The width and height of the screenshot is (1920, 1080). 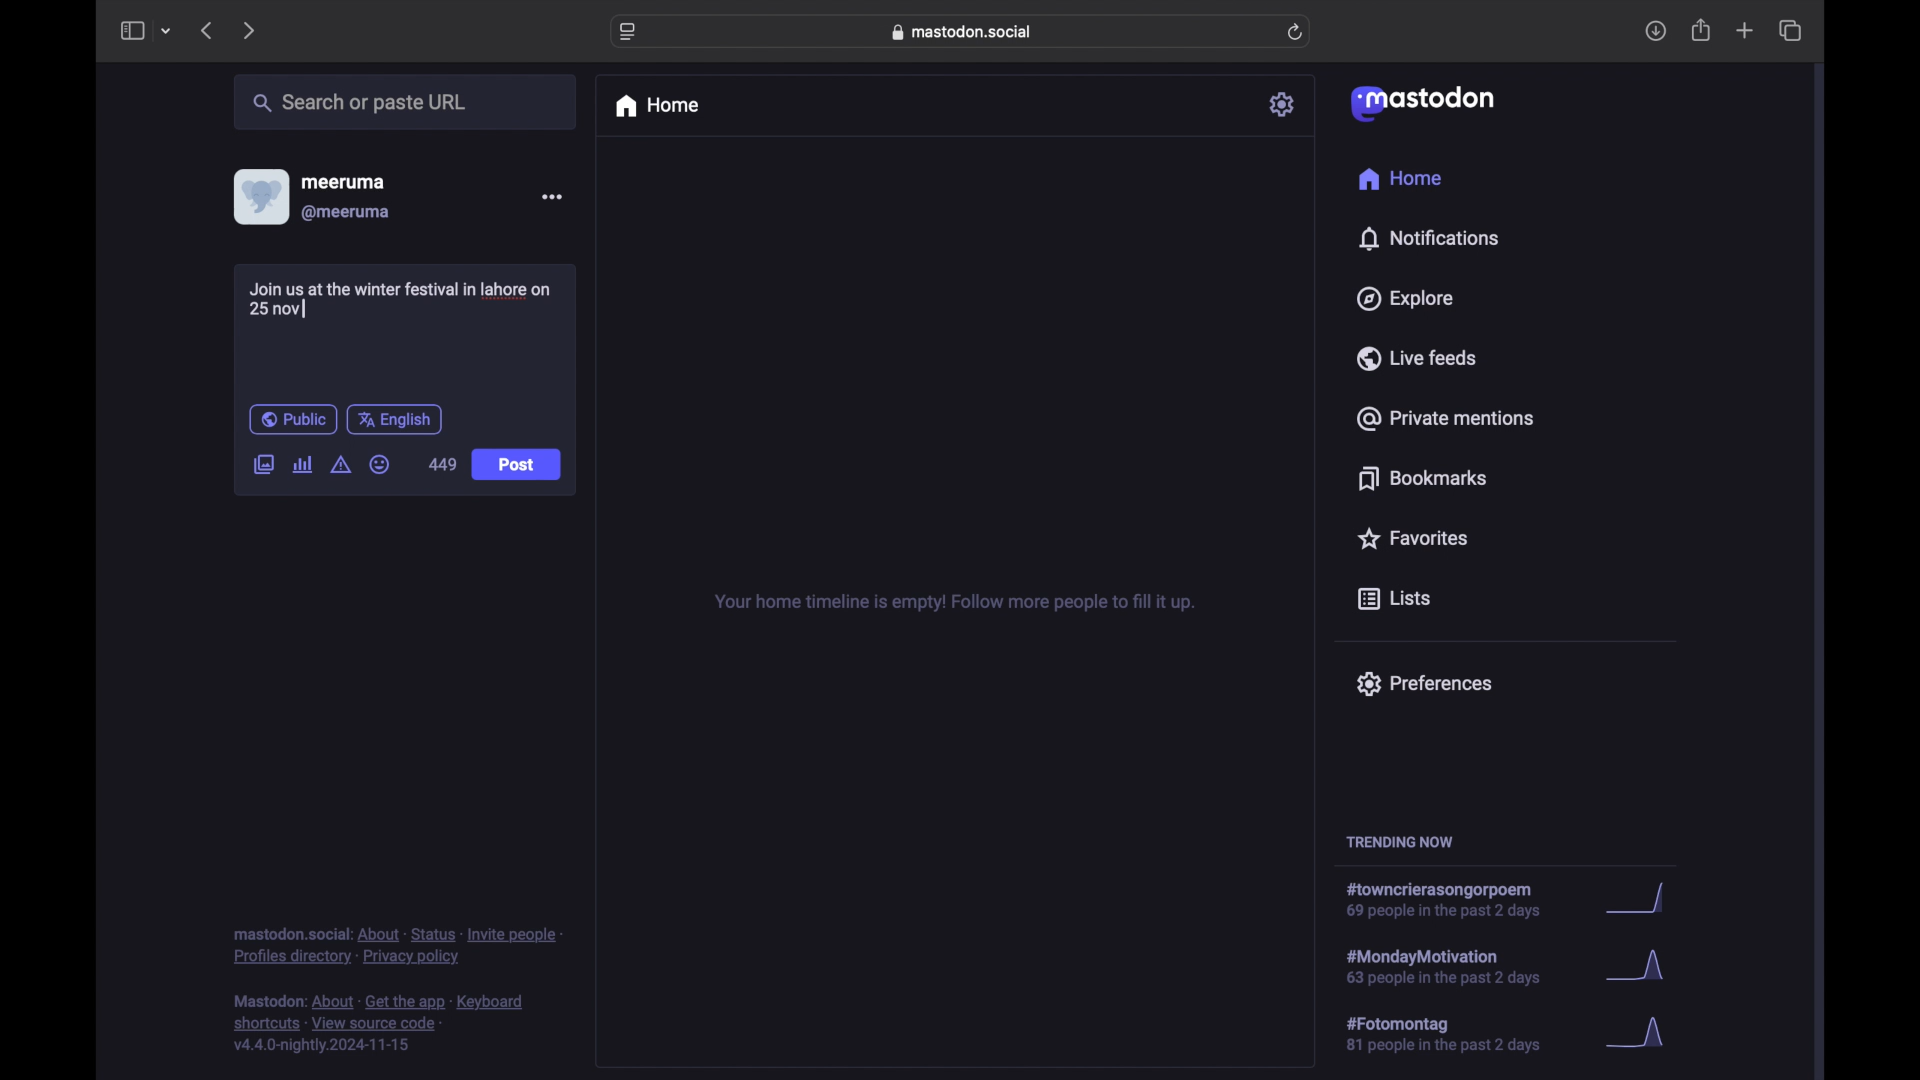 I want to click on footnote, so click(x=398, y=945).